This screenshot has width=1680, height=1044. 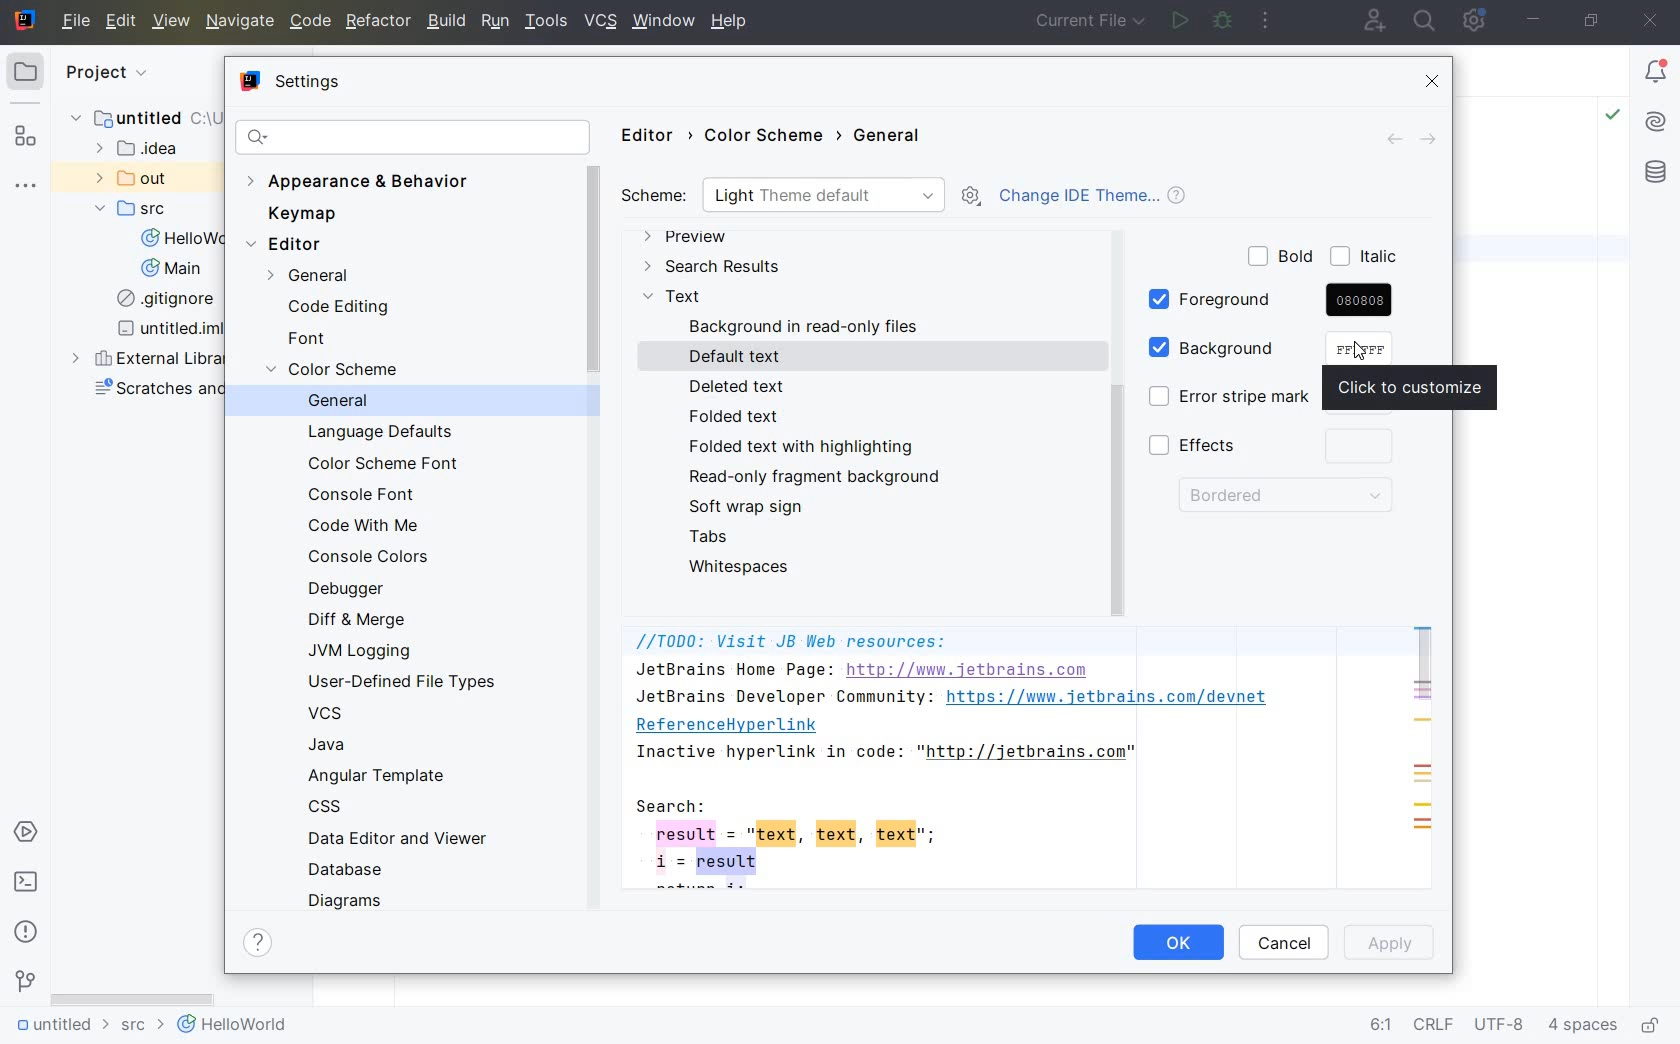 What do you see at coordinates (382, 464) in the screenshot?
I see `COLOR SCHEME FONT` at bounding box center [382, 464].